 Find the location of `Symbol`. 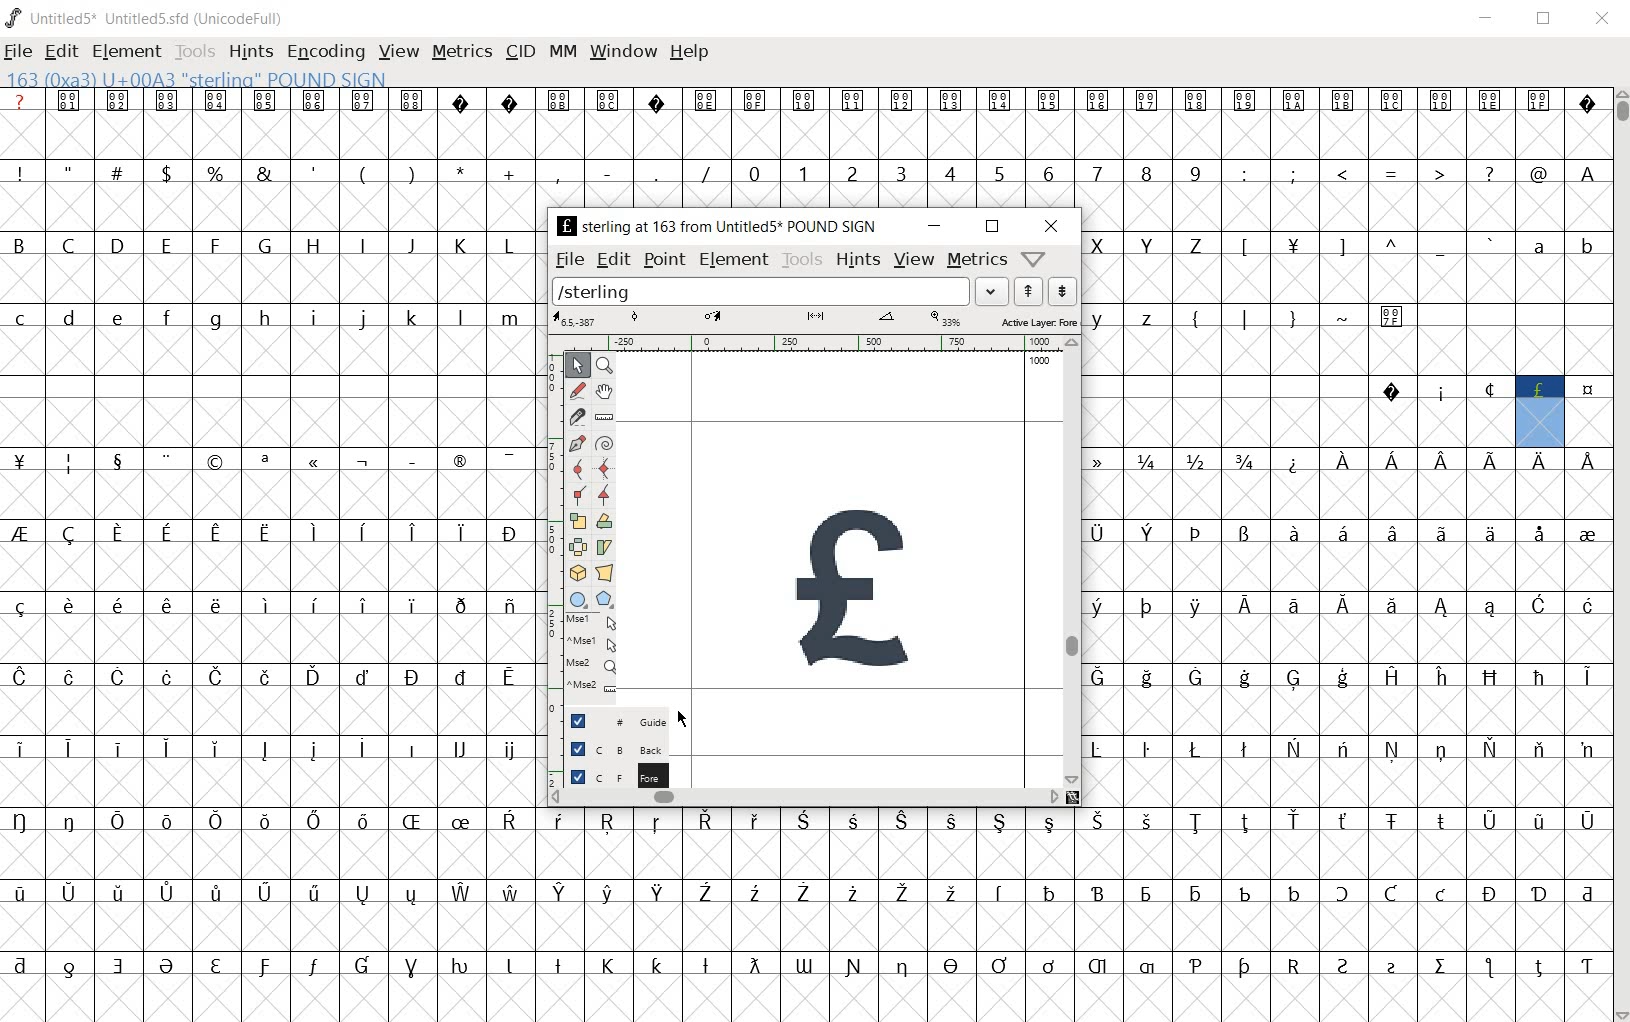

Symbol is located at coordinates (1147, 749).